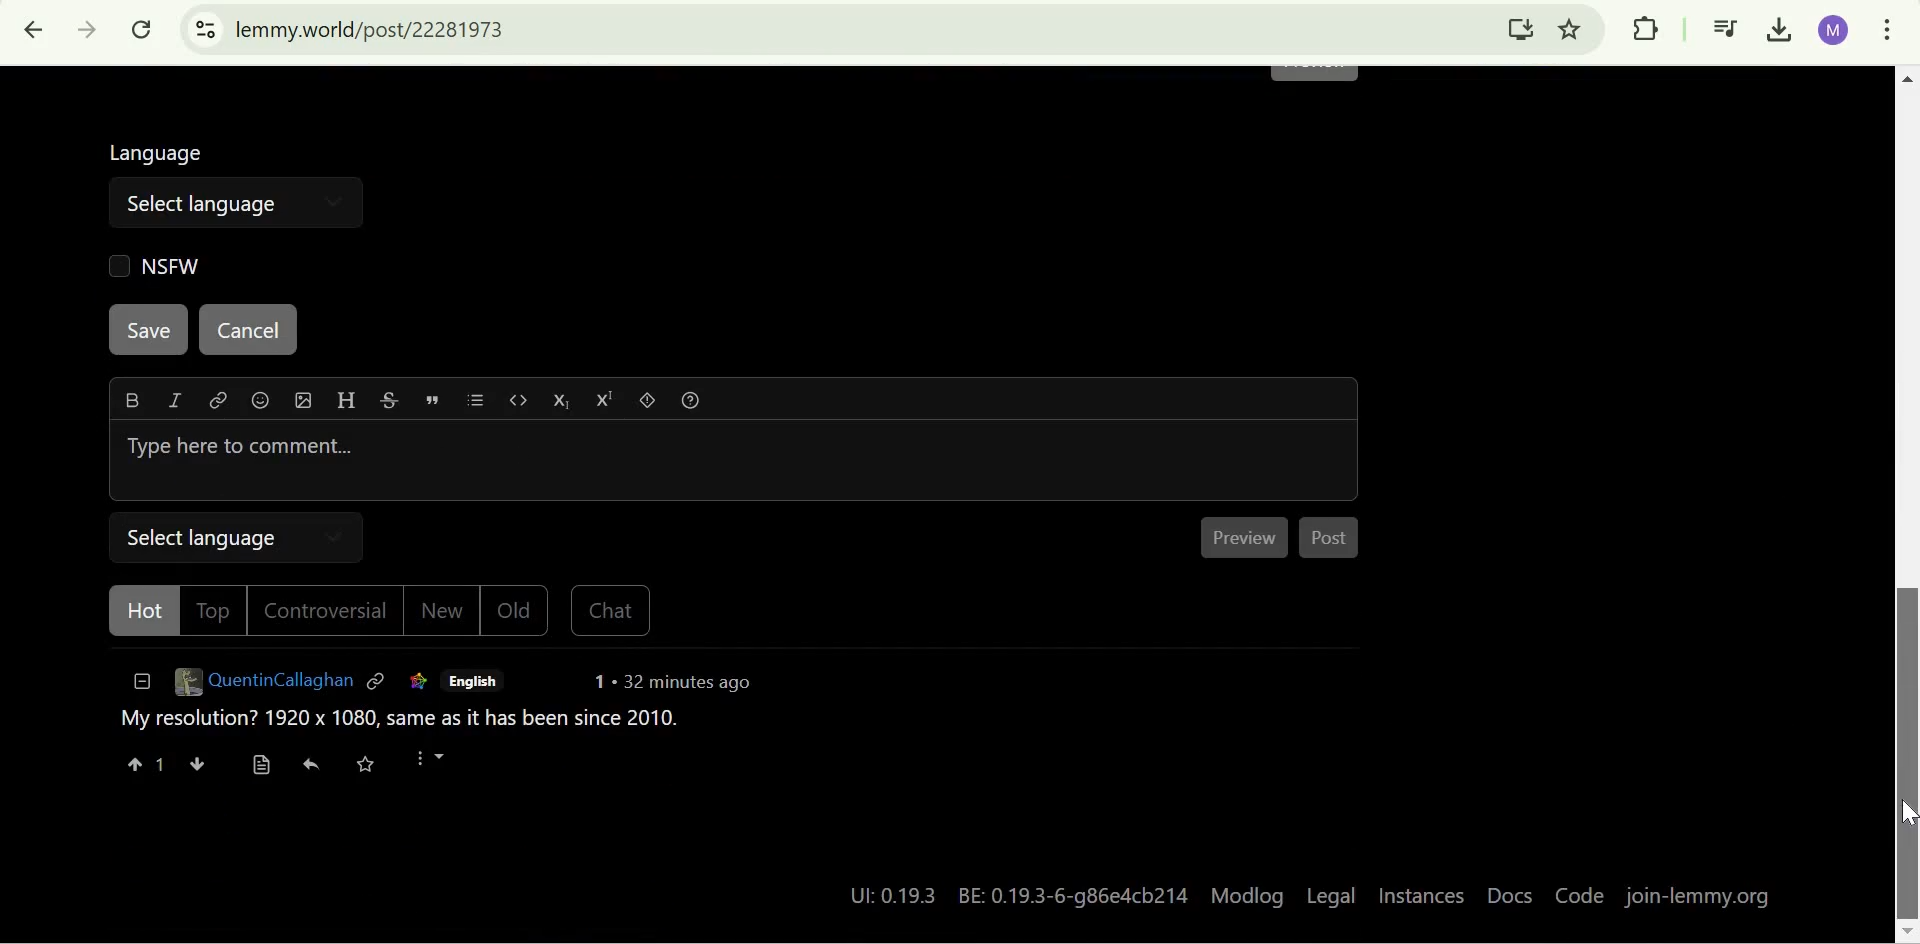 The image size is (1920, 944). I want to click on BE: 0.19.3-6-g86e4cb214, so click(1076, 893).